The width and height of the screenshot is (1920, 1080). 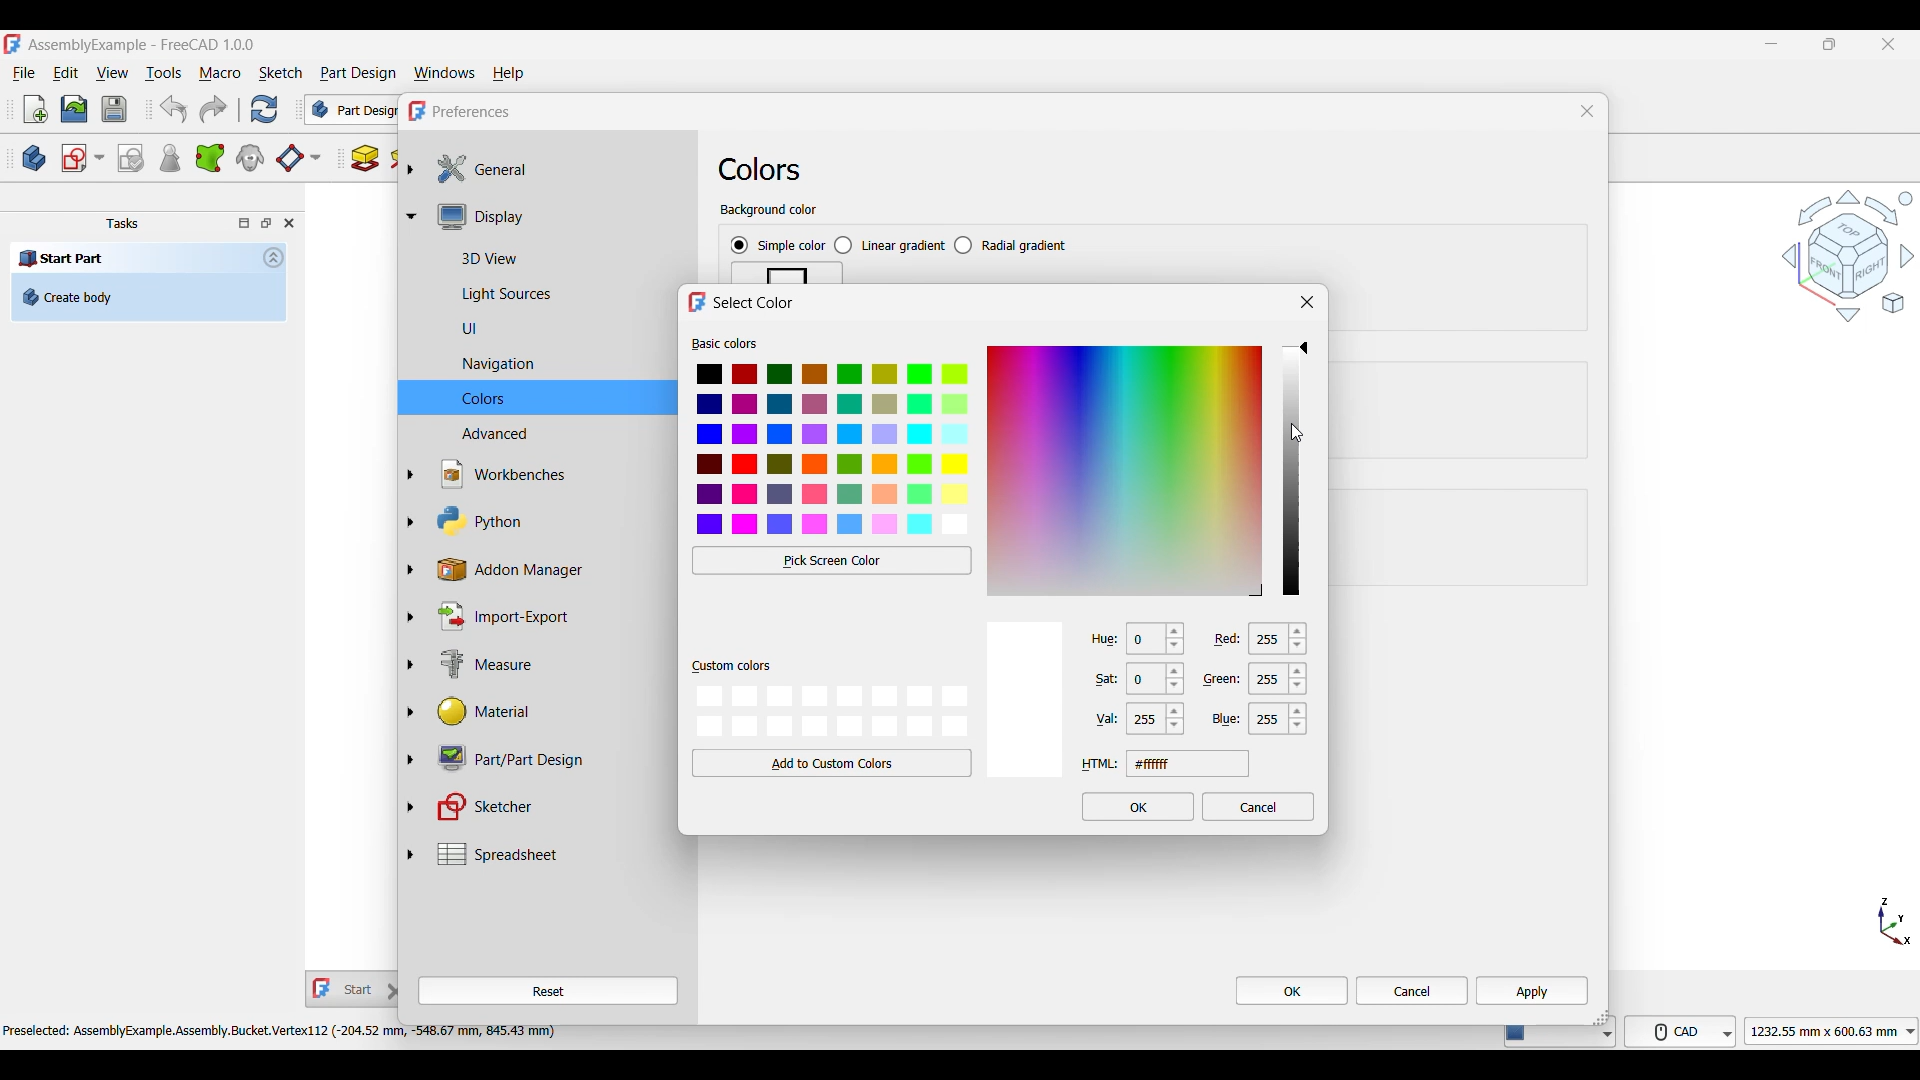 What do you see at coordinates (546, 712) in the screenshot?
I see `Material` at bounding box center [546, 712].